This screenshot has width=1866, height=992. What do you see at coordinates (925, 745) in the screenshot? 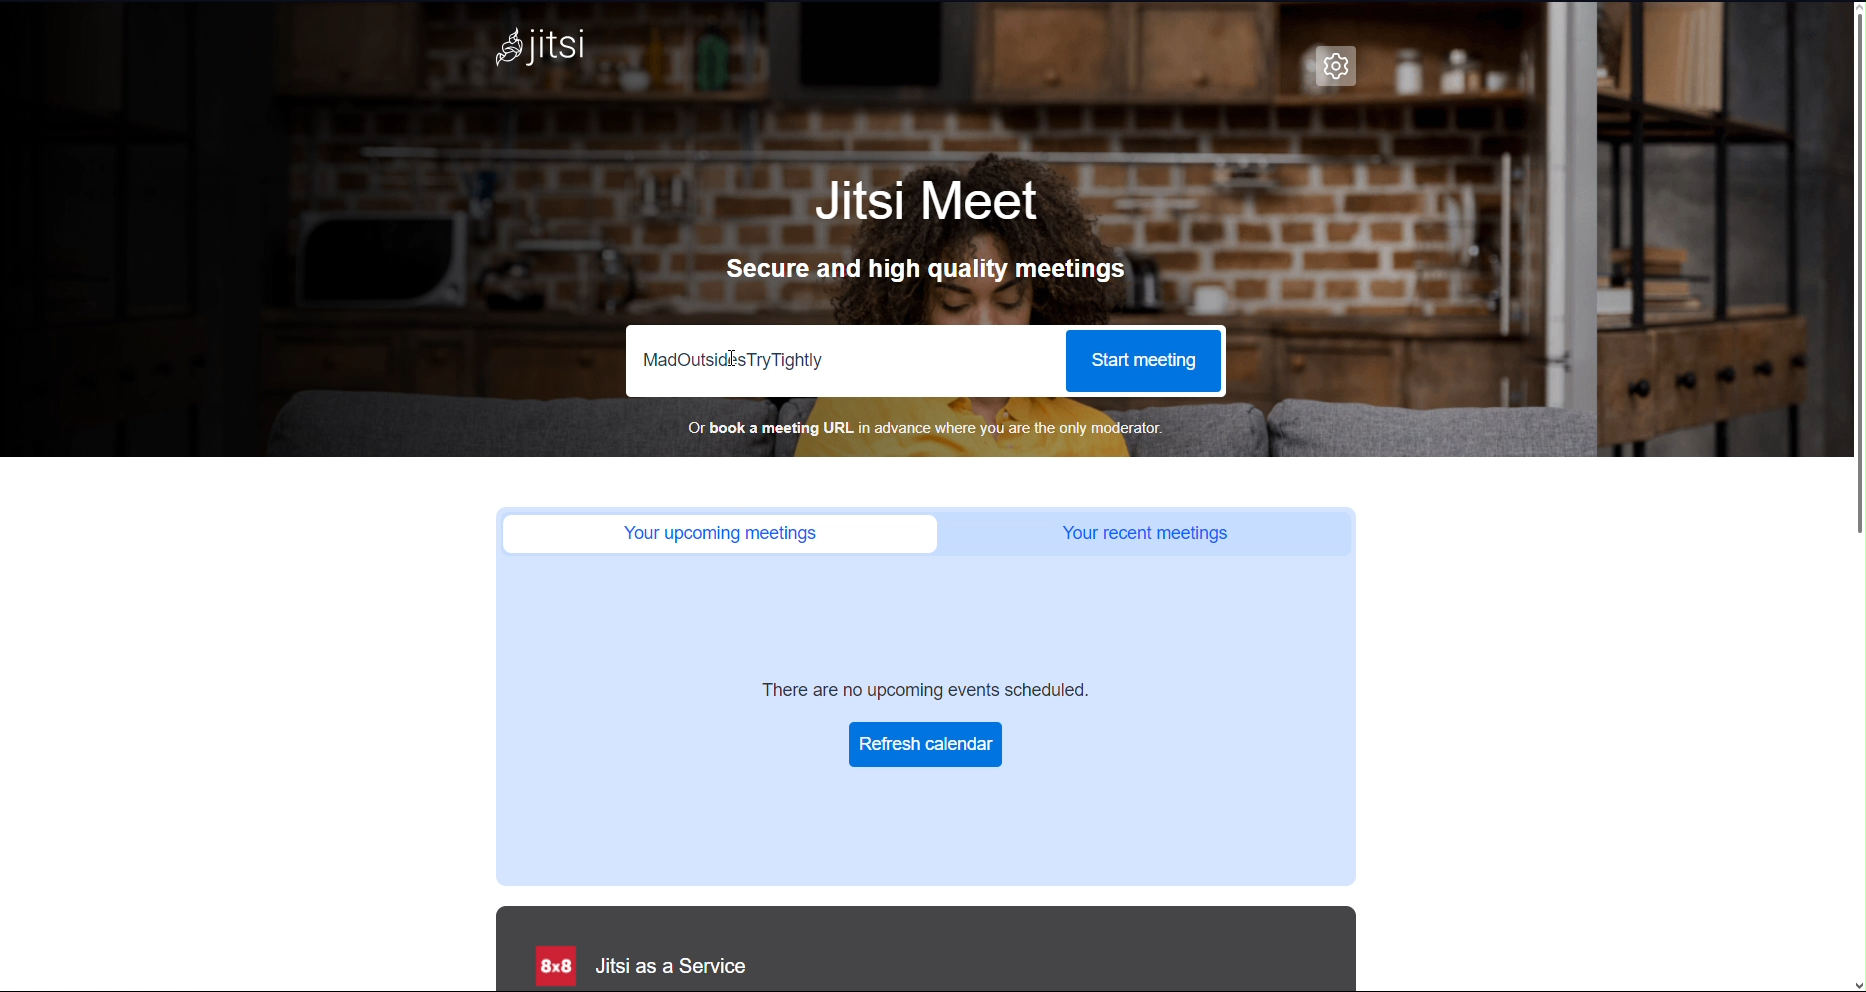
I see `Refresh calendar` at bounding box center [925, 745].